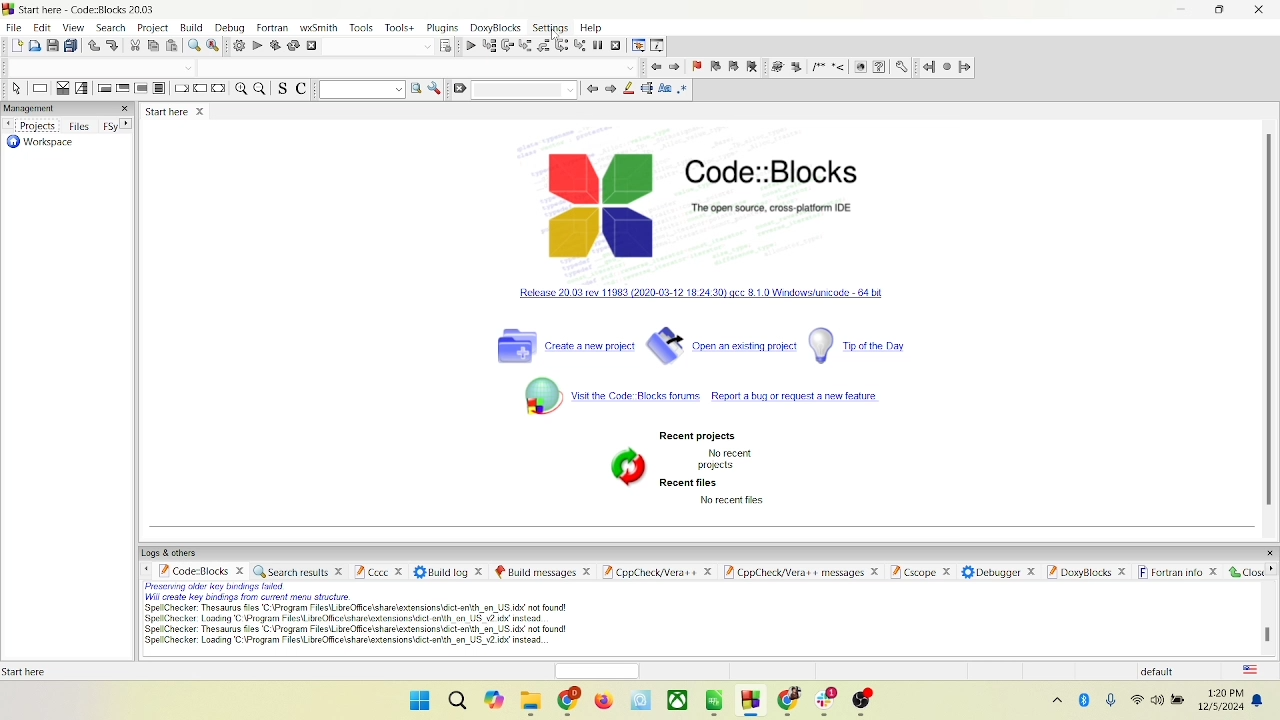 This screenshot has height=720, width=1280. What do you see at coordinates (1137, 698) in the screenshot?
I see `wifi` at bounding box center [1137, 698].